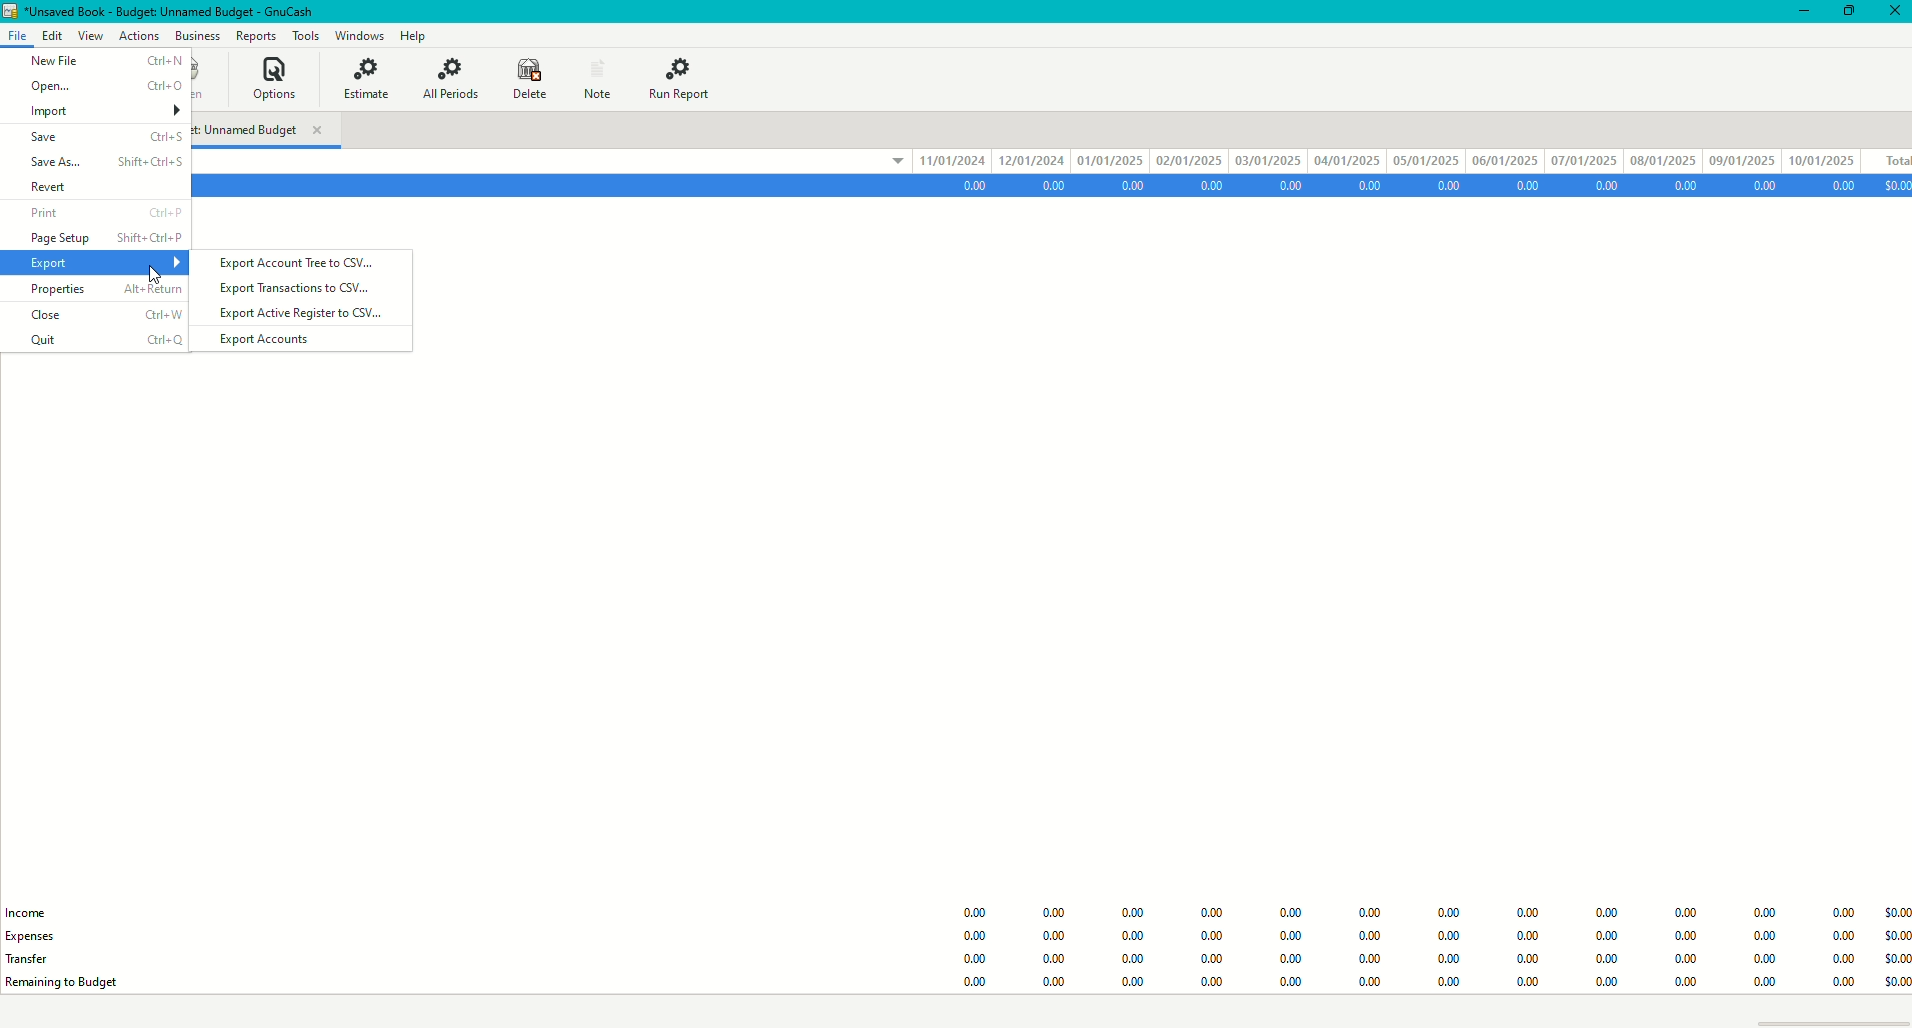 This screenshot has width=1912, height=1028. What do you see at coordinates (301, 33) in the screenshot?
I see `Tools` at bounding box center [301, 33].